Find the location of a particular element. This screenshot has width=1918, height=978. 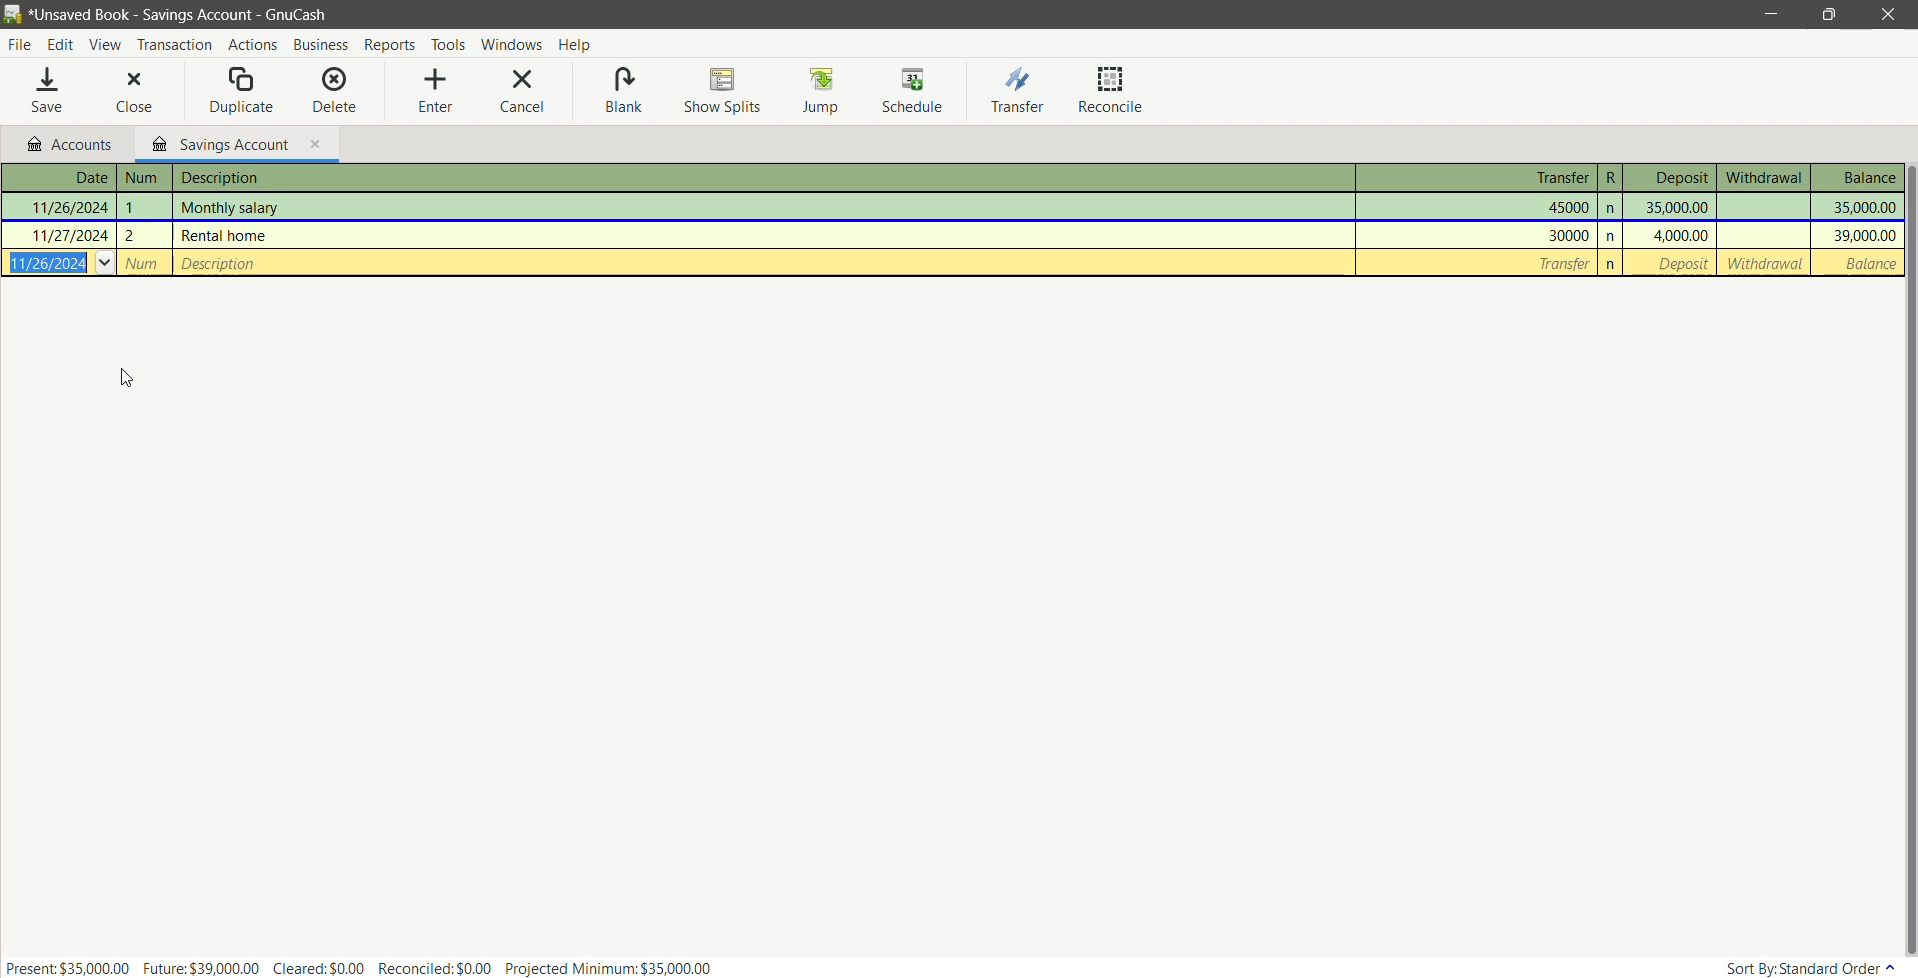

Actions is located at coordinates (251, 43).